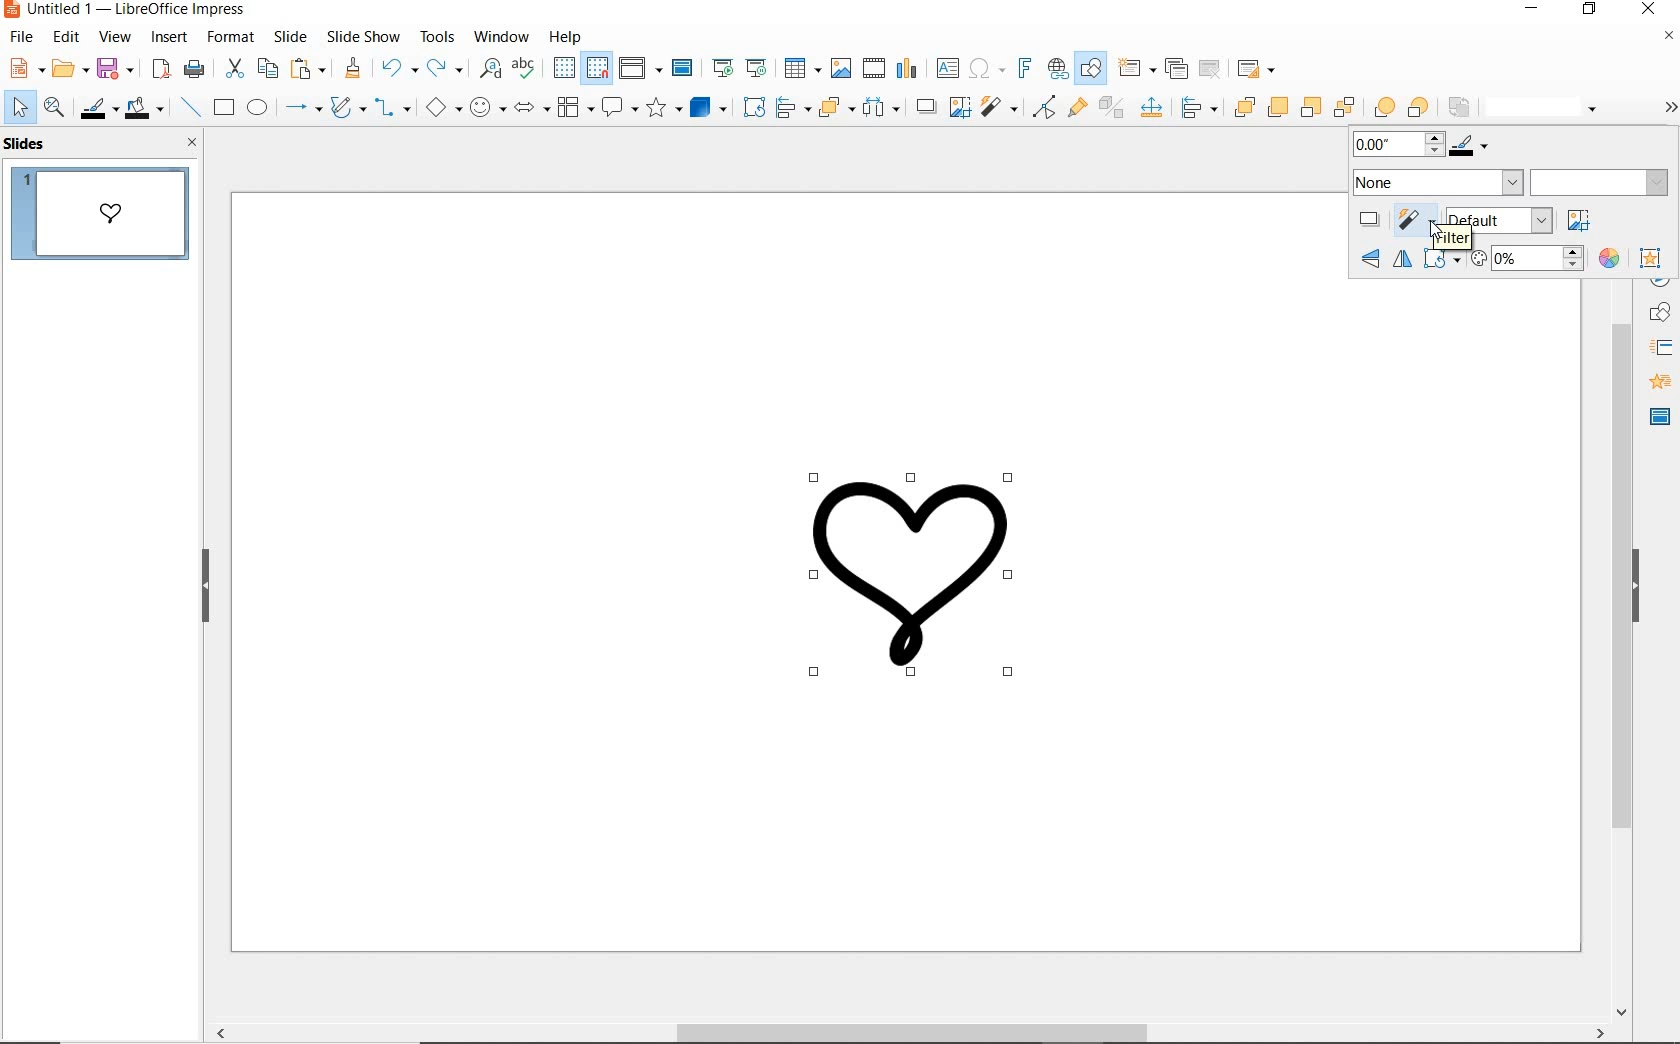 The width and height of the screenshot is (1680, 1044). I want to click on start from first slide, so click(722, 68).